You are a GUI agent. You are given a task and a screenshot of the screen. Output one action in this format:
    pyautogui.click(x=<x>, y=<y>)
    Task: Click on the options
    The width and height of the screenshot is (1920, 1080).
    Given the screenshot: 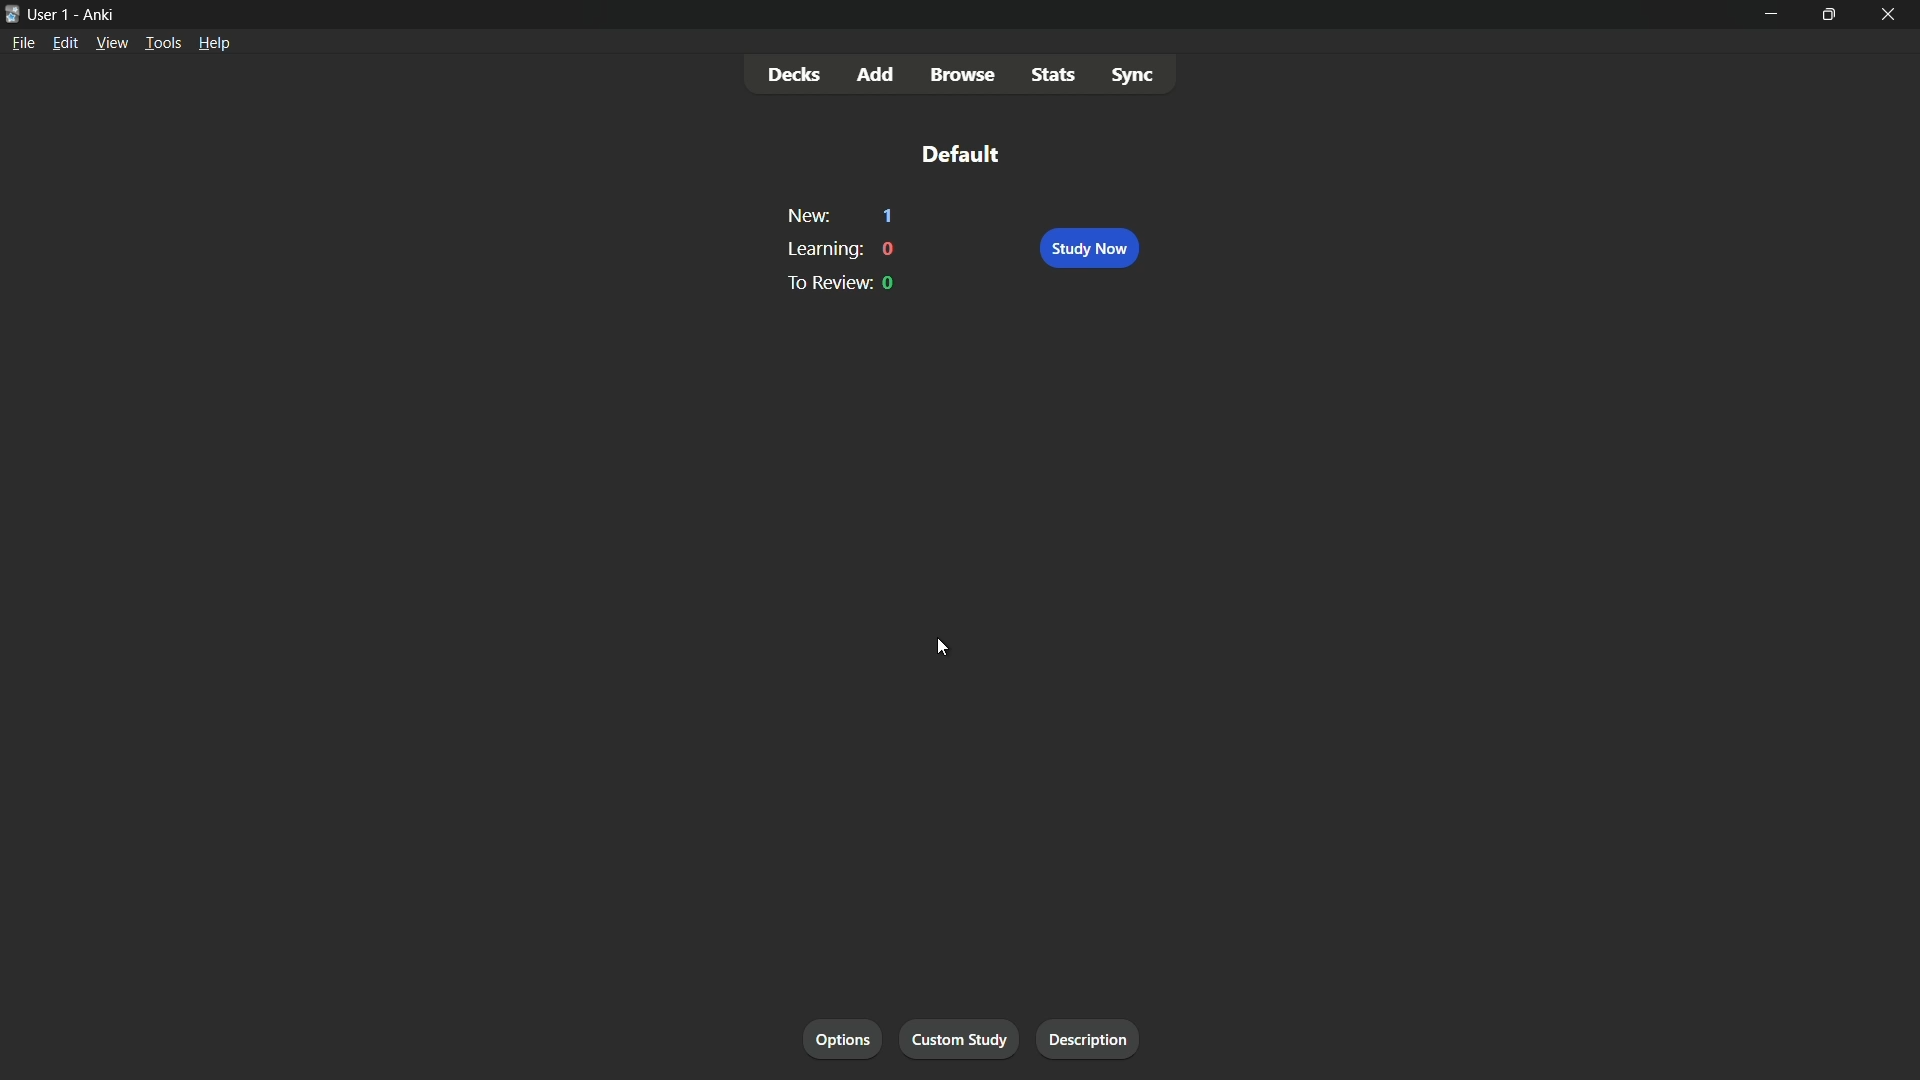 What is the action you would take?
    pyautogui.click(x=845, y=1037)
    